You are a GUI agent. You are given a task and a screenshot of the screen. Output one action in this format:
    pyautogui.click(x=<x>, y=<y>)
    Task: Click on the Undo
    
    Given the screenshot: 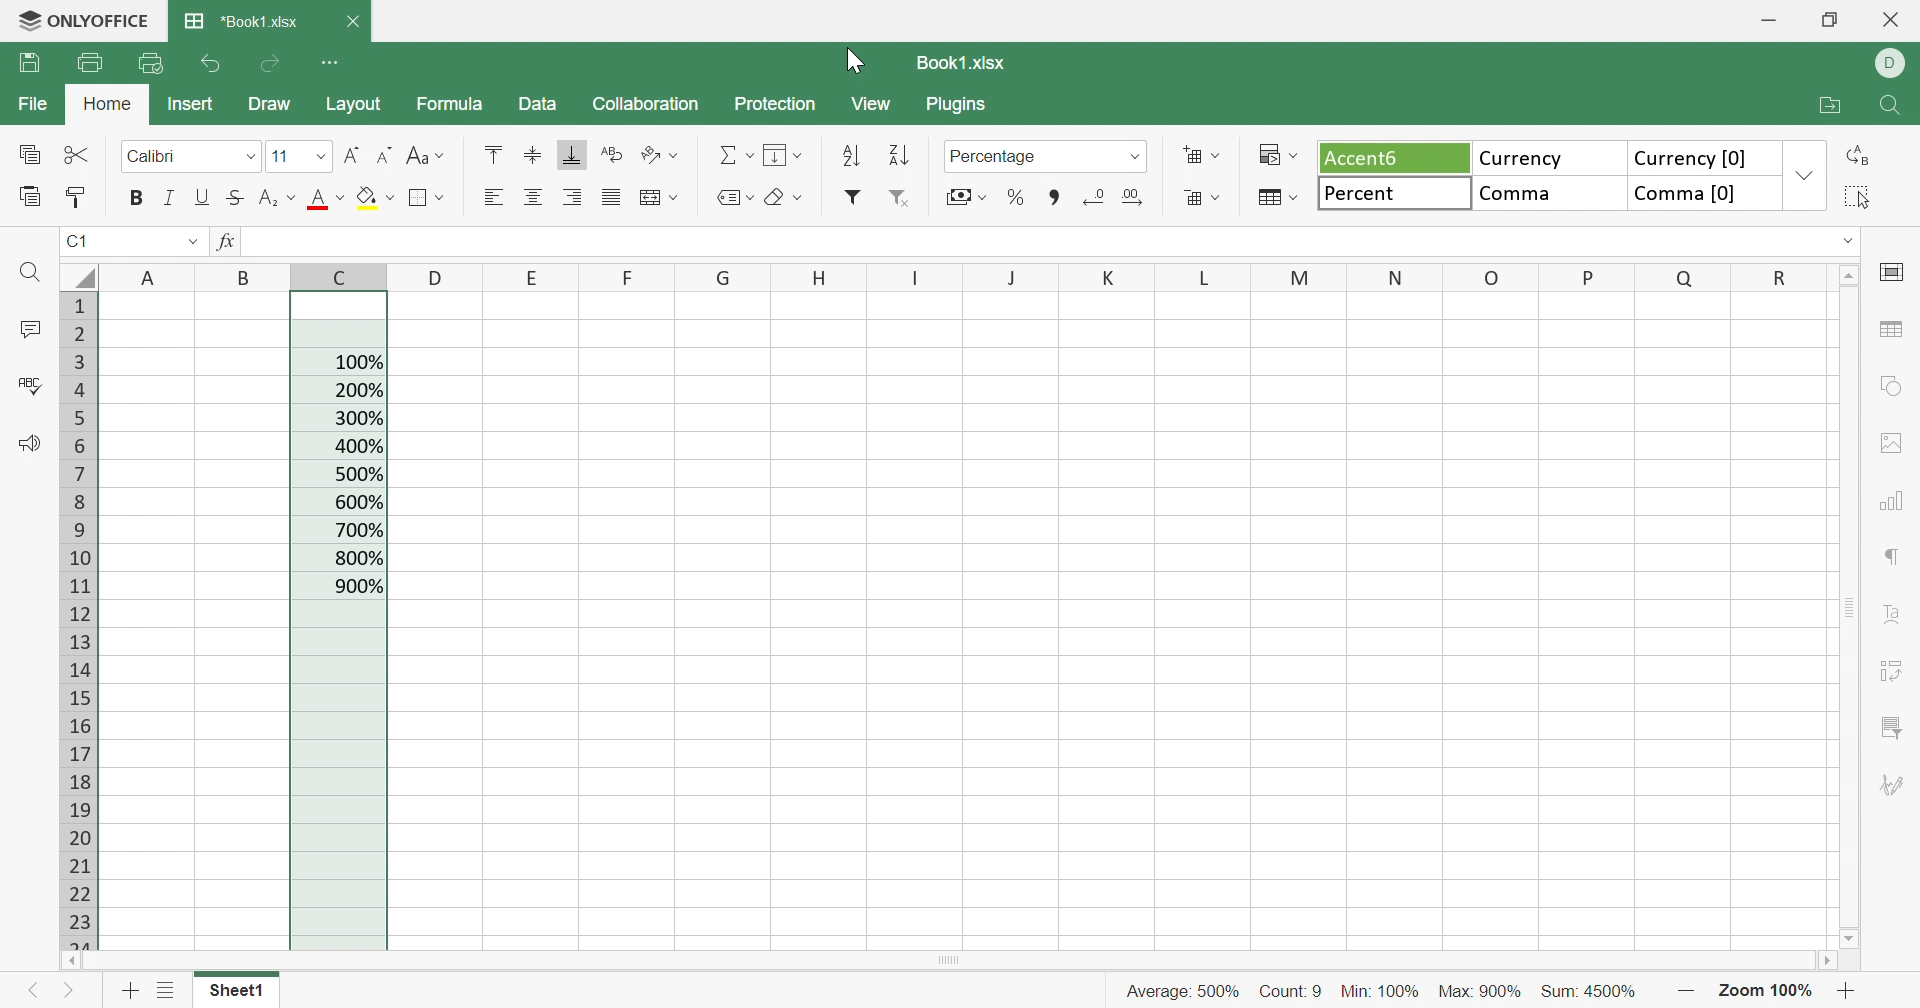 What is the action you would take?
    pyautogui.click(x=212, y=66)
    